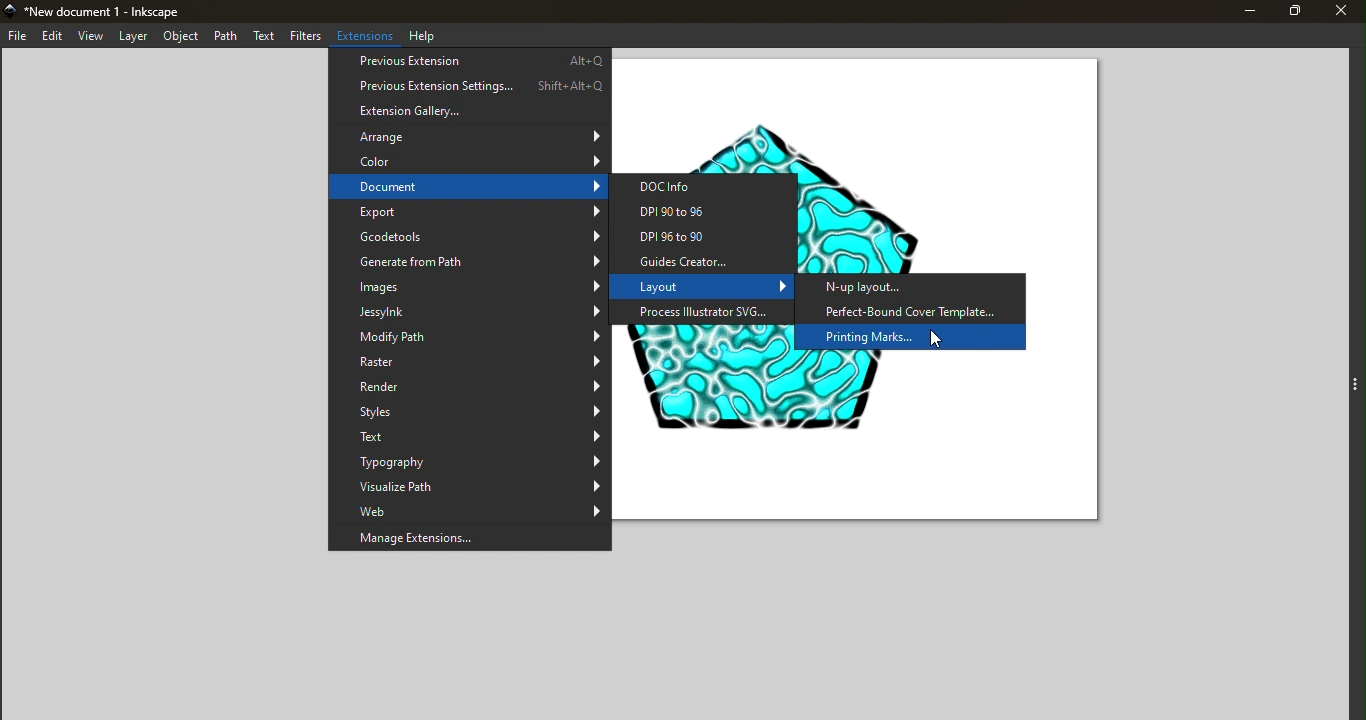 The image size is (1366, 720). What do you see at coordinates (707, 261) in the screenshot?
I see `Guides Creator` at bounding box center [707, 261].